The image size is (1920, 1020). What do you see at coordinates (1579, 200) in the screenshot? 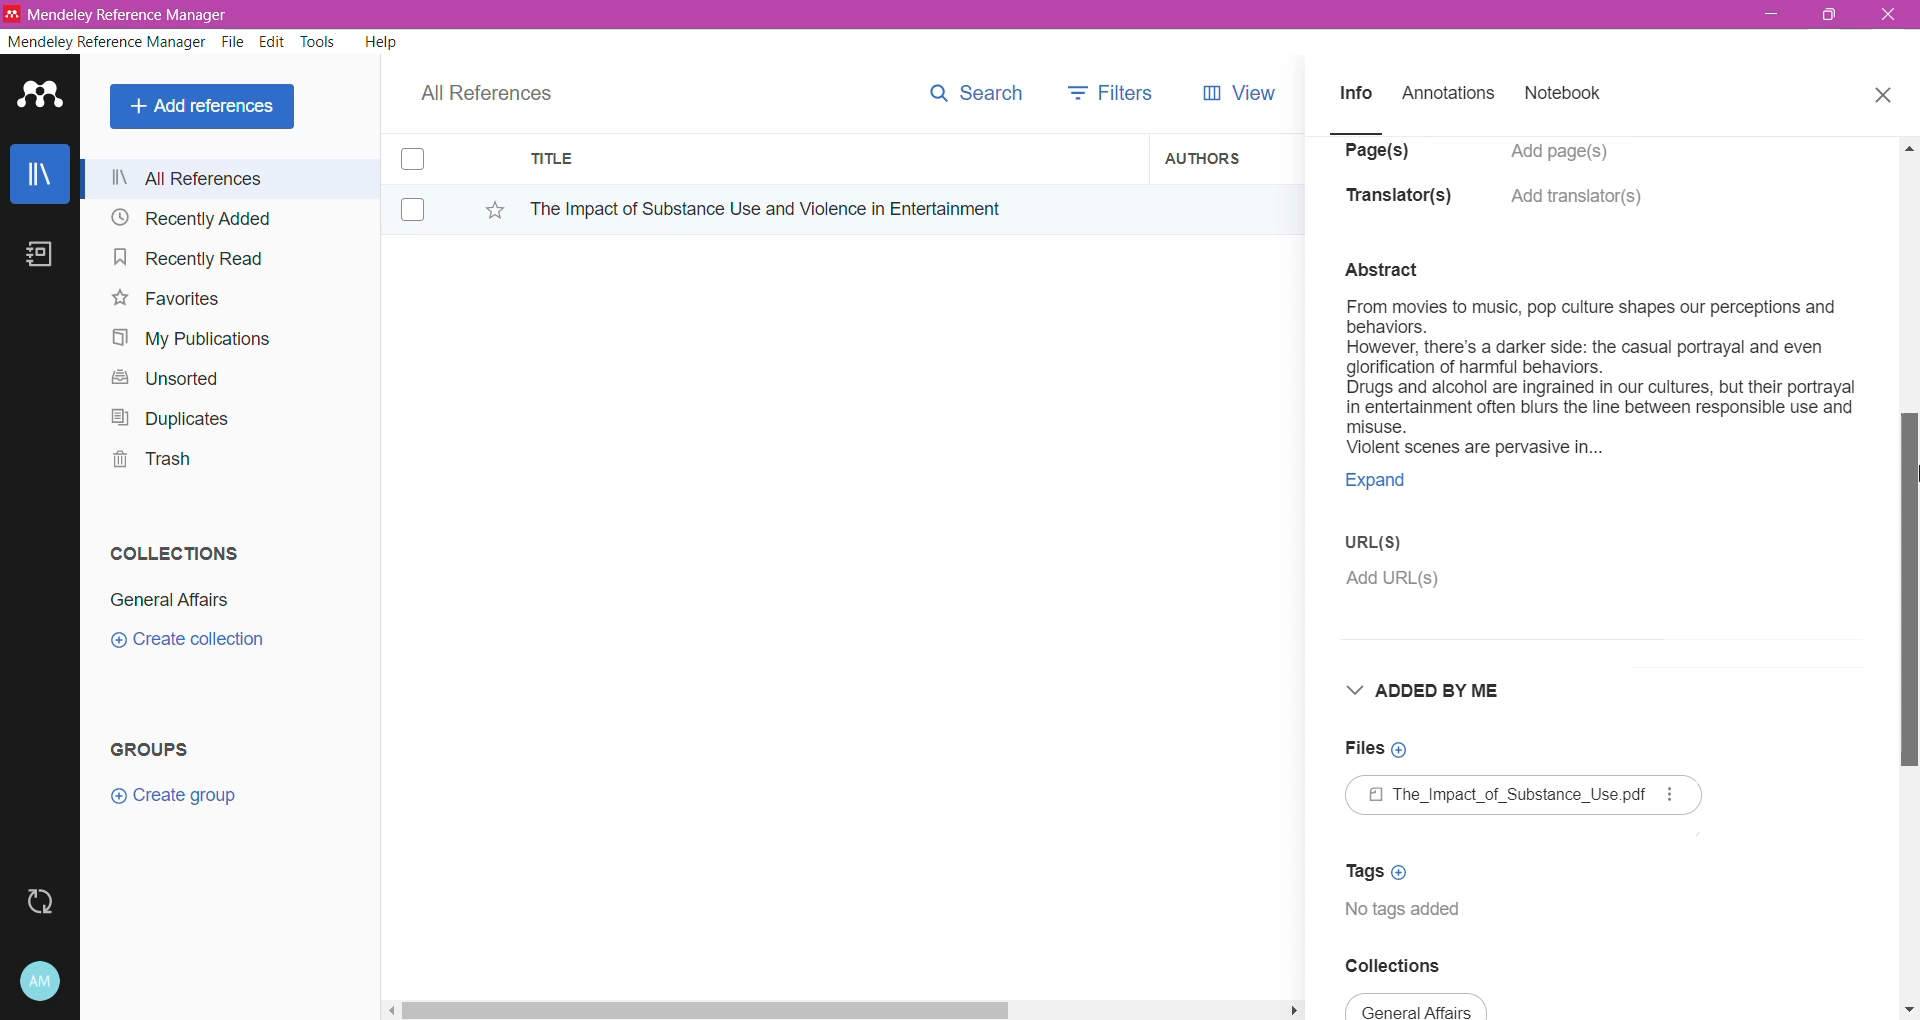
I see `Click to Add translators` at bounding box center [1579, 200].